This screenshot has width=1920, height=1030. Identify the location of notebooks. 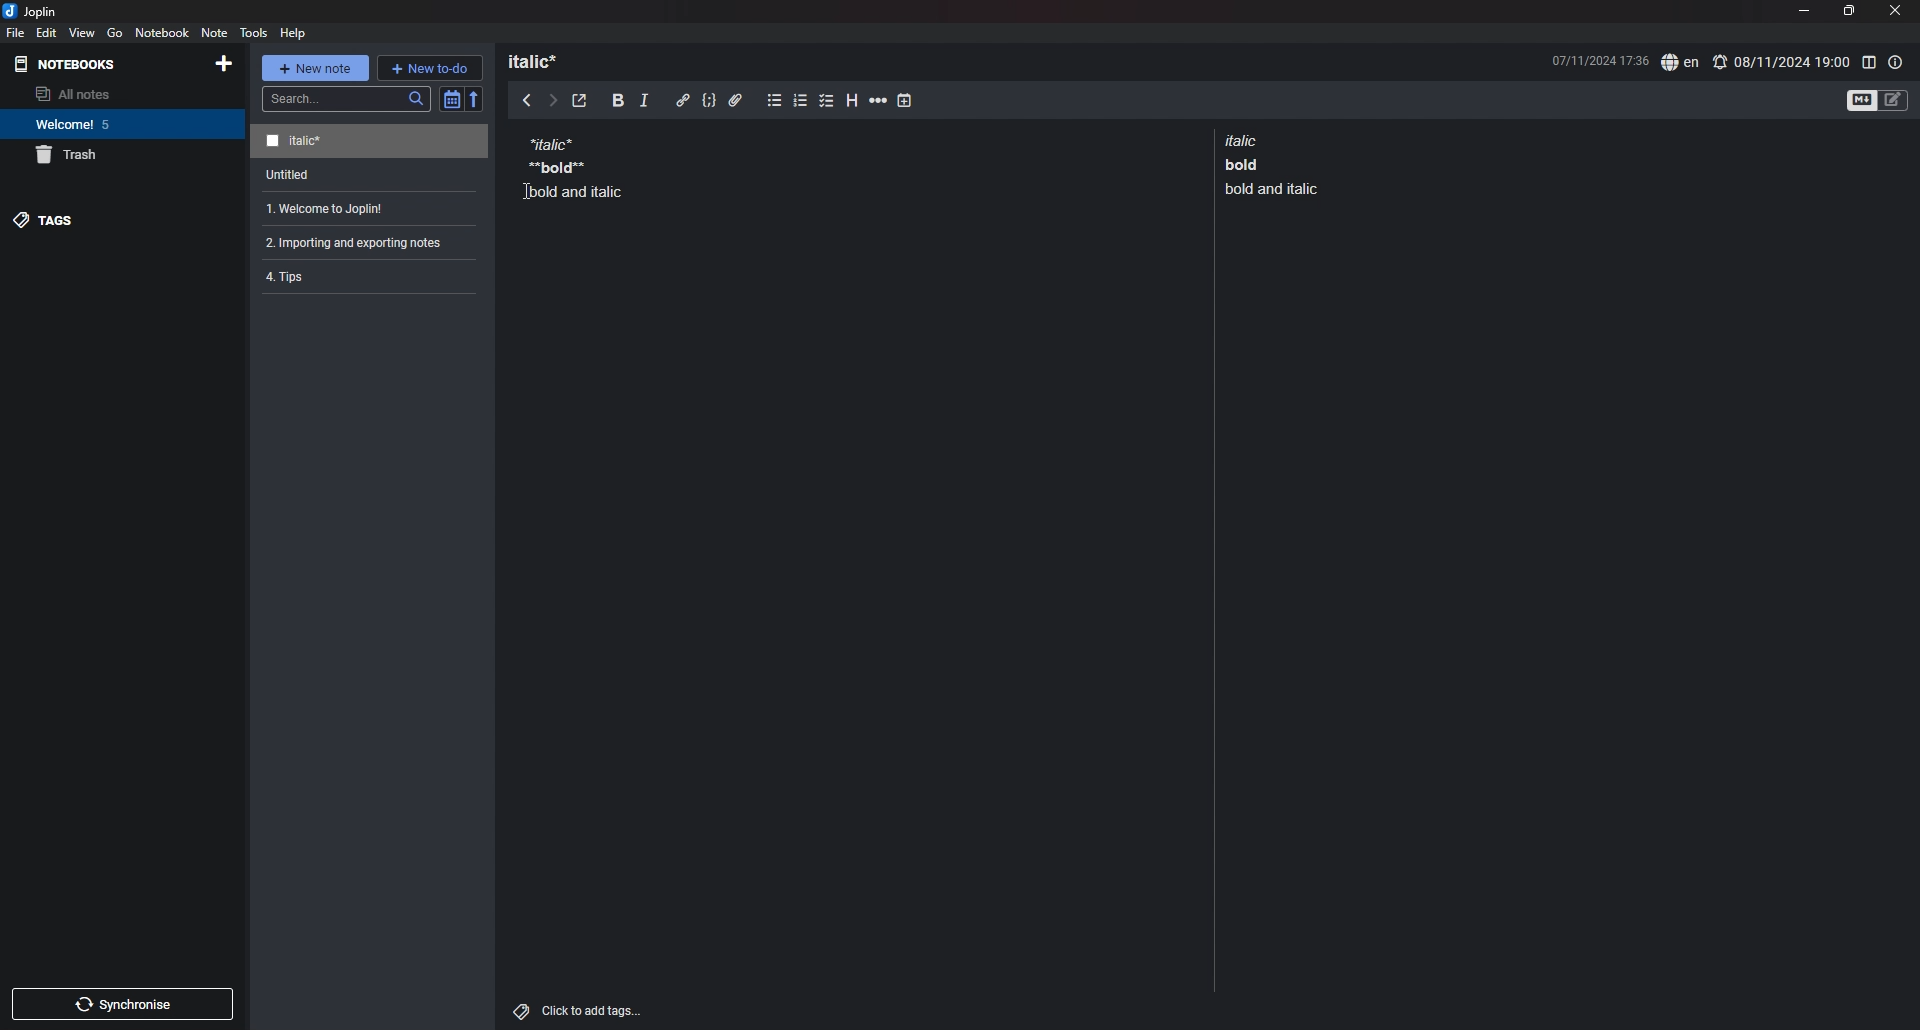
(70, 64).